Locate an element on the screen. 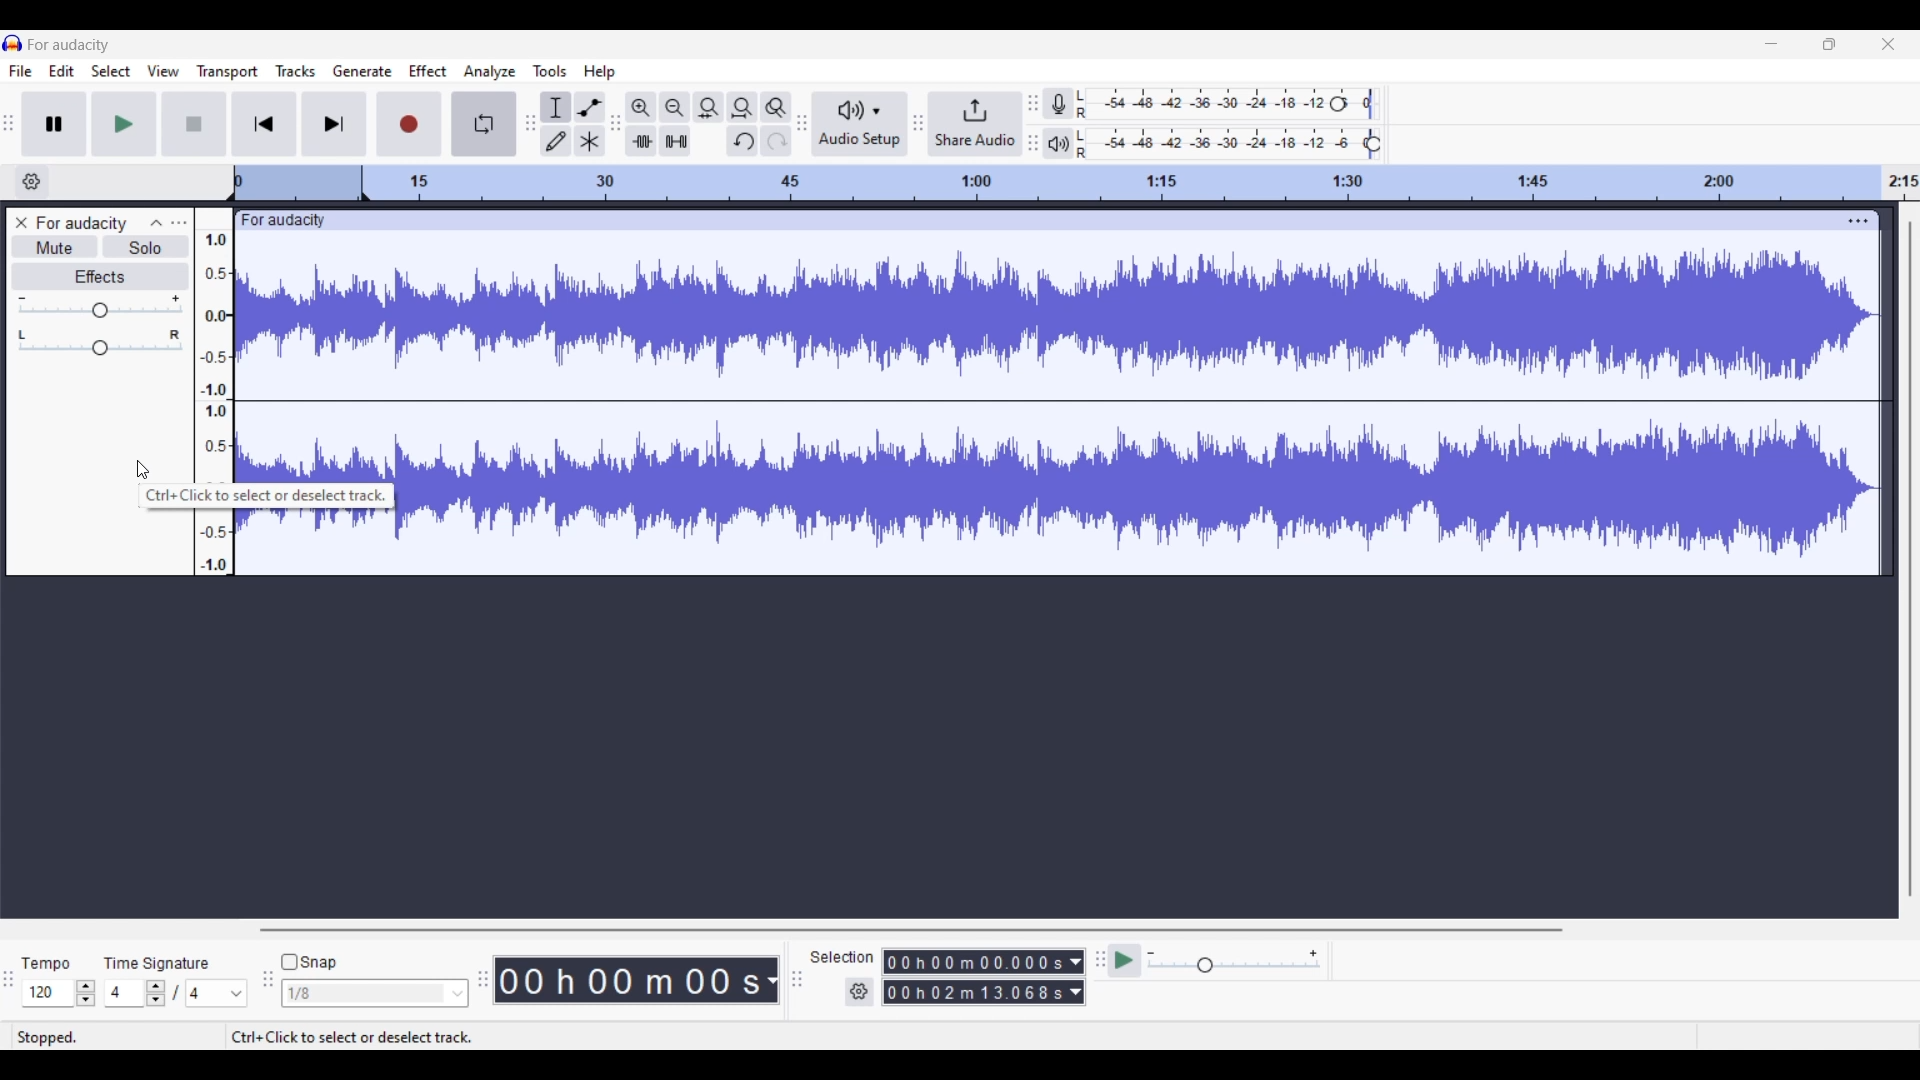  Share audio is located at coordinates (976, 124).